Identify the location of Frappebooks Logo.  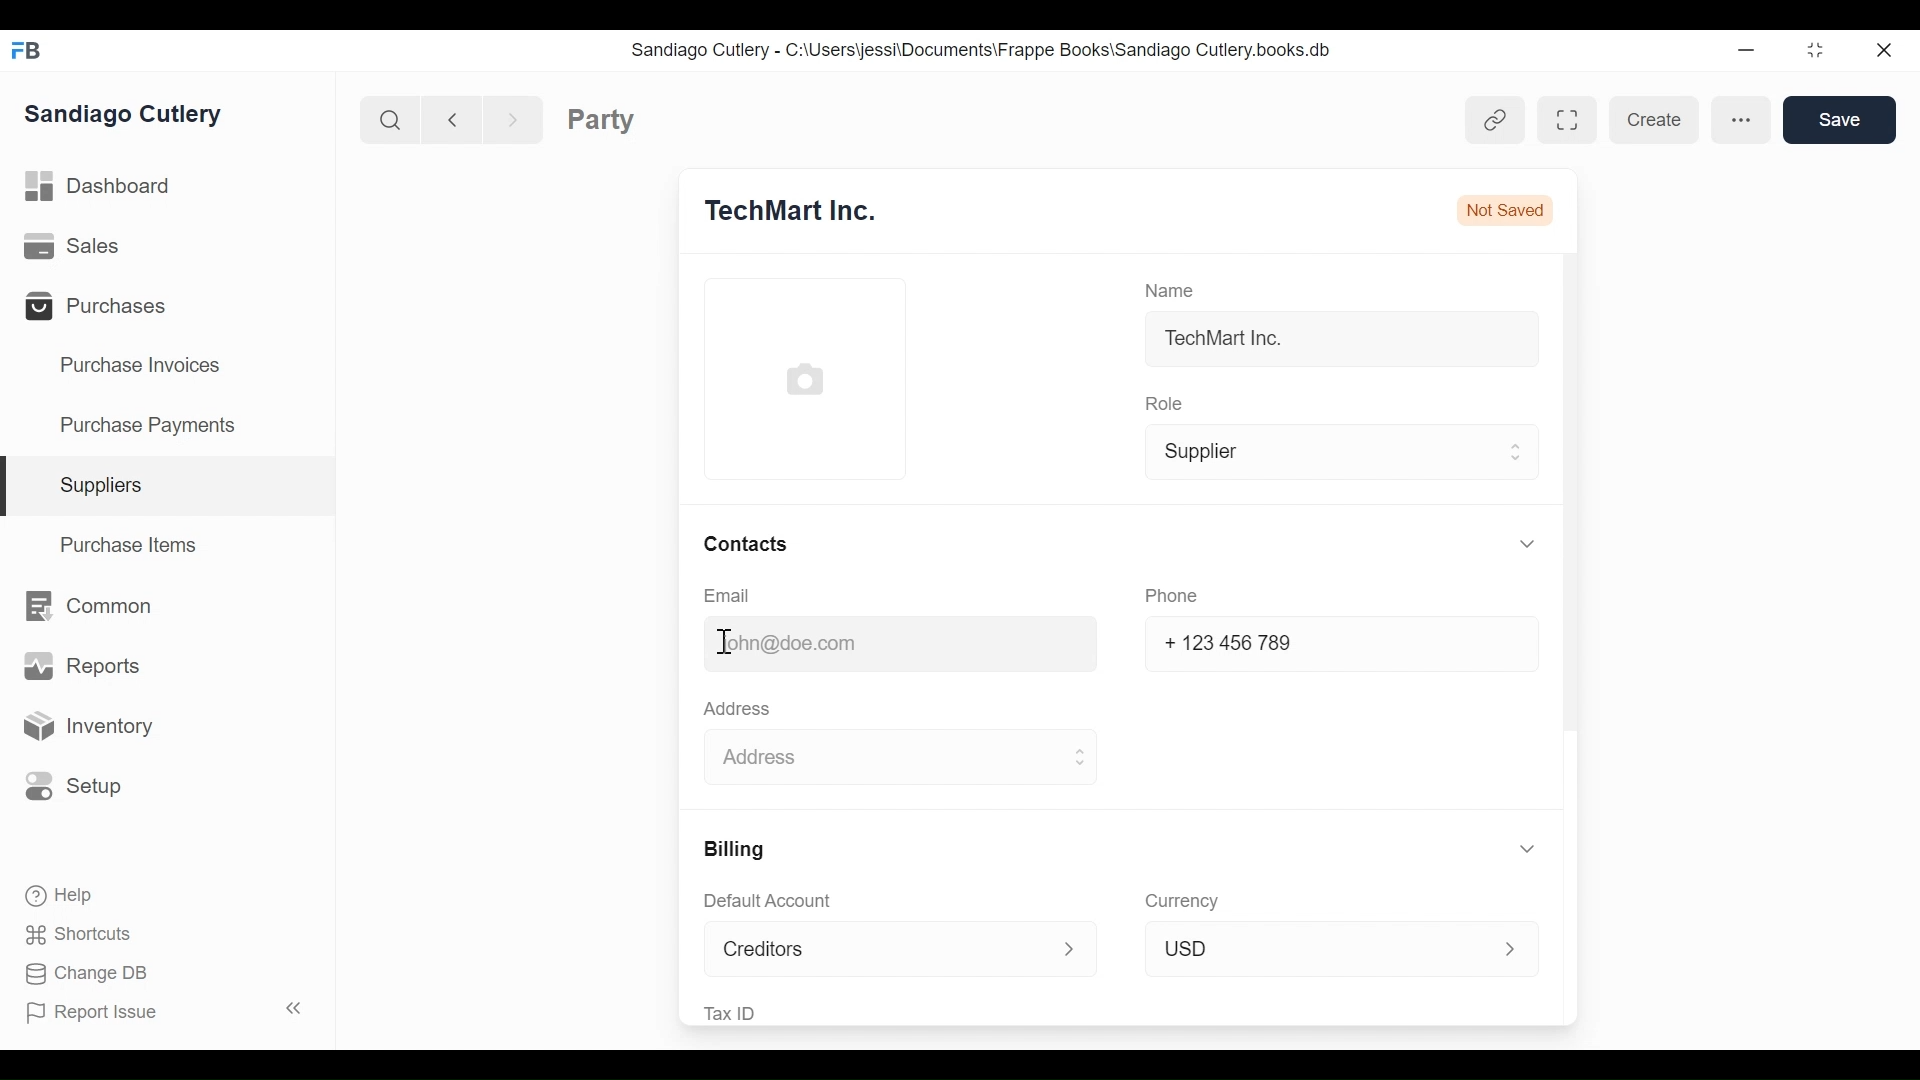
(32, 46).